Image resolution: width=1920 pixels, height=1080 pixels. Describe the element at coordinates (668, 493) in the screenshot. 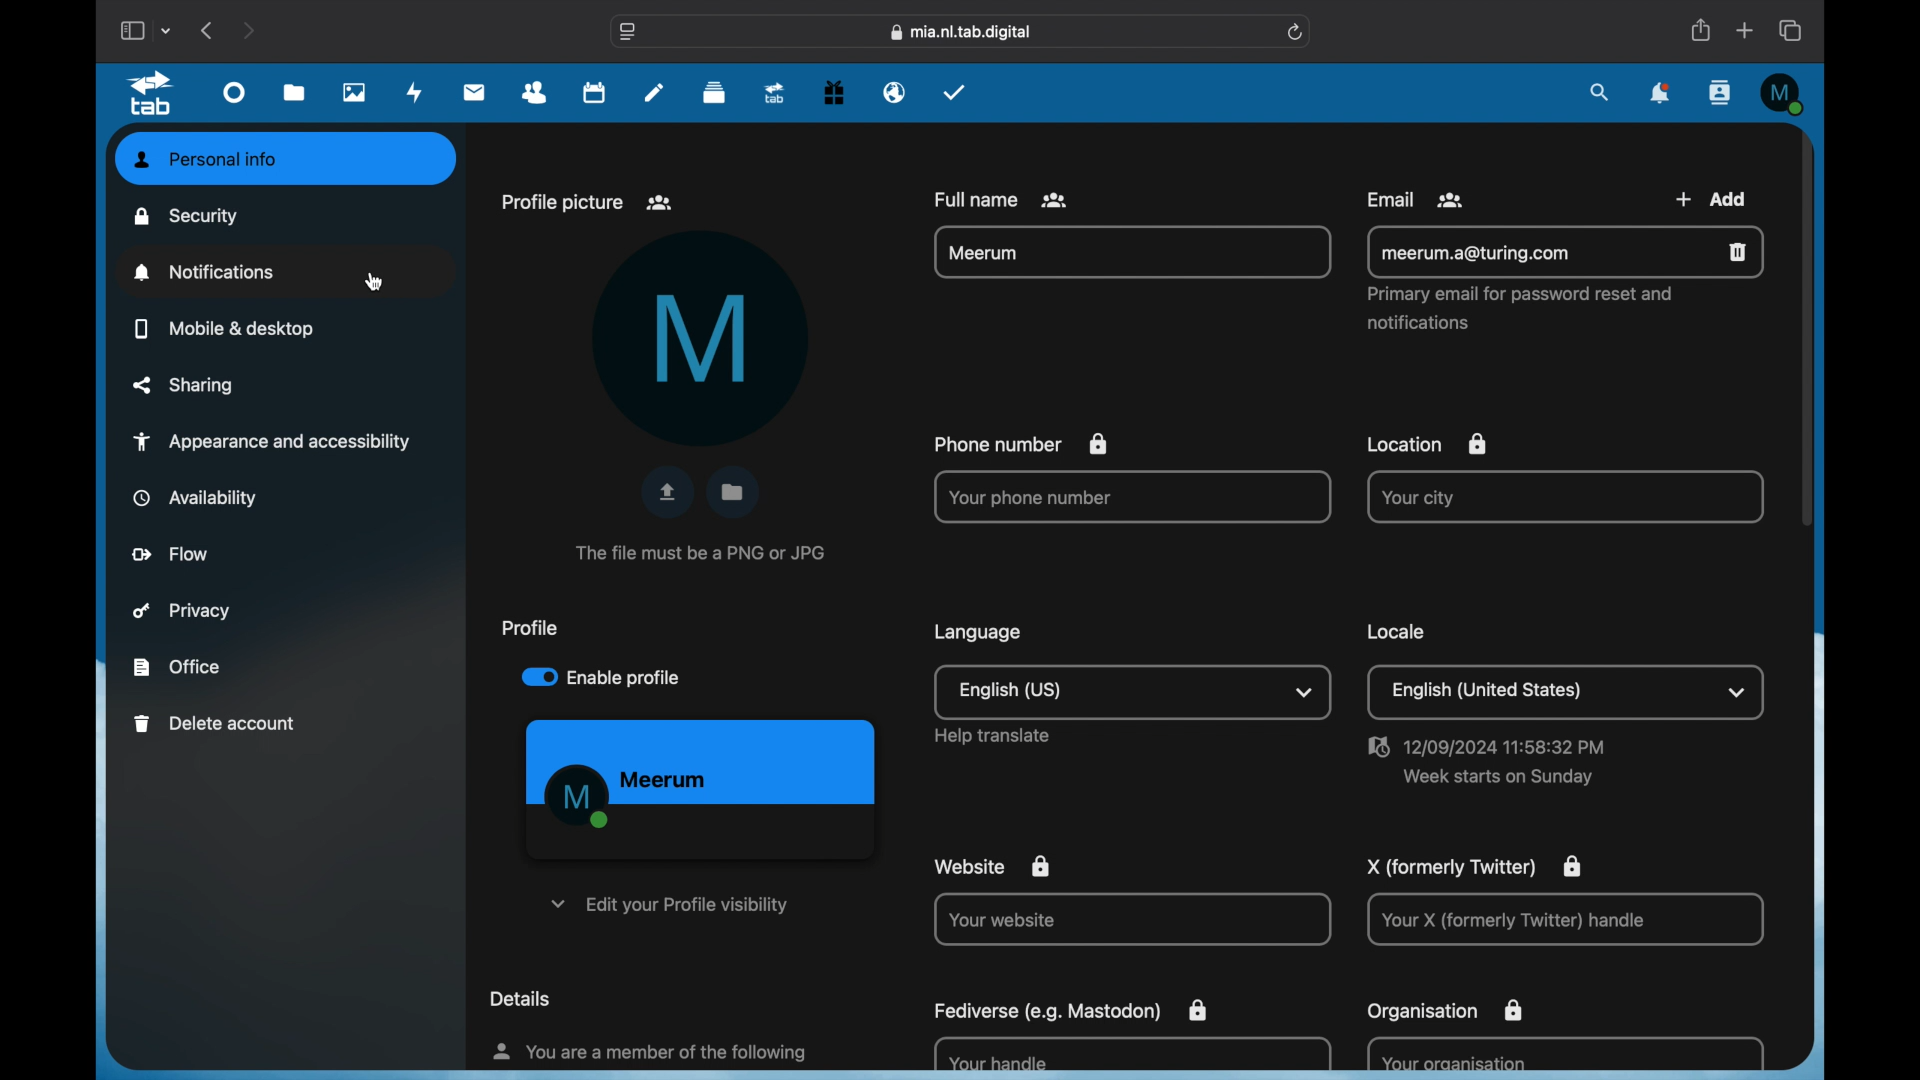

I see `upload` at that location.